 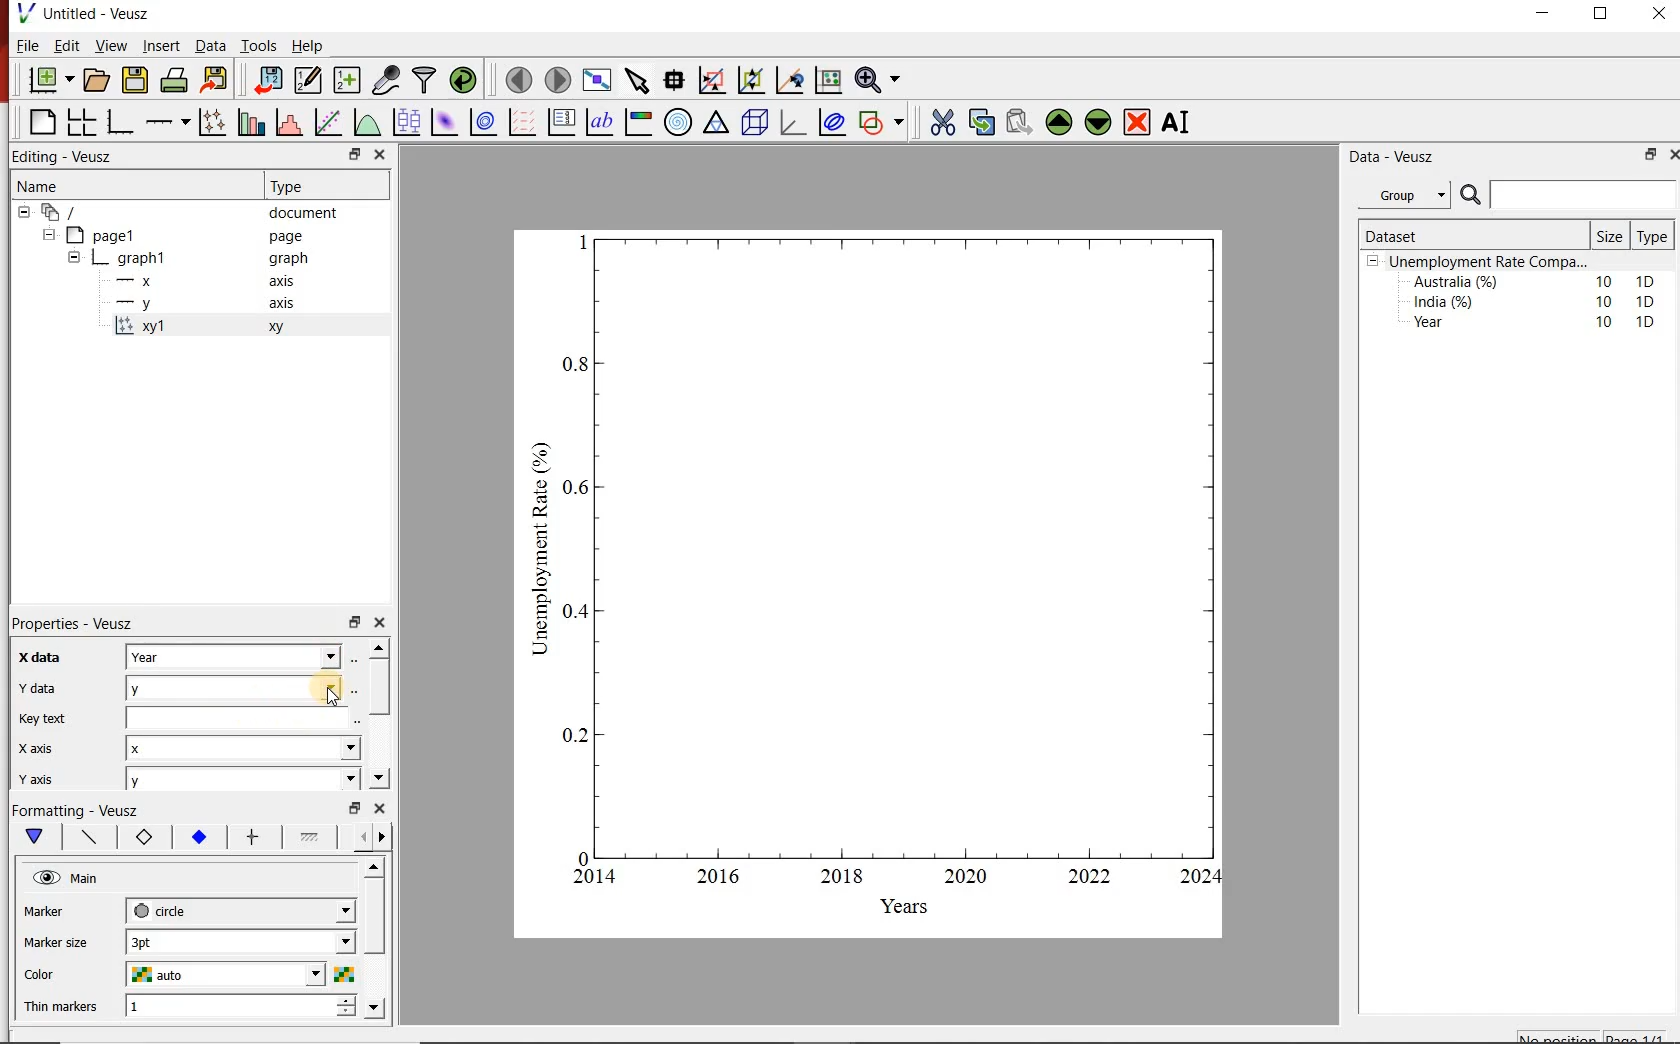 I want to click on y, so click(x=240, y=686).